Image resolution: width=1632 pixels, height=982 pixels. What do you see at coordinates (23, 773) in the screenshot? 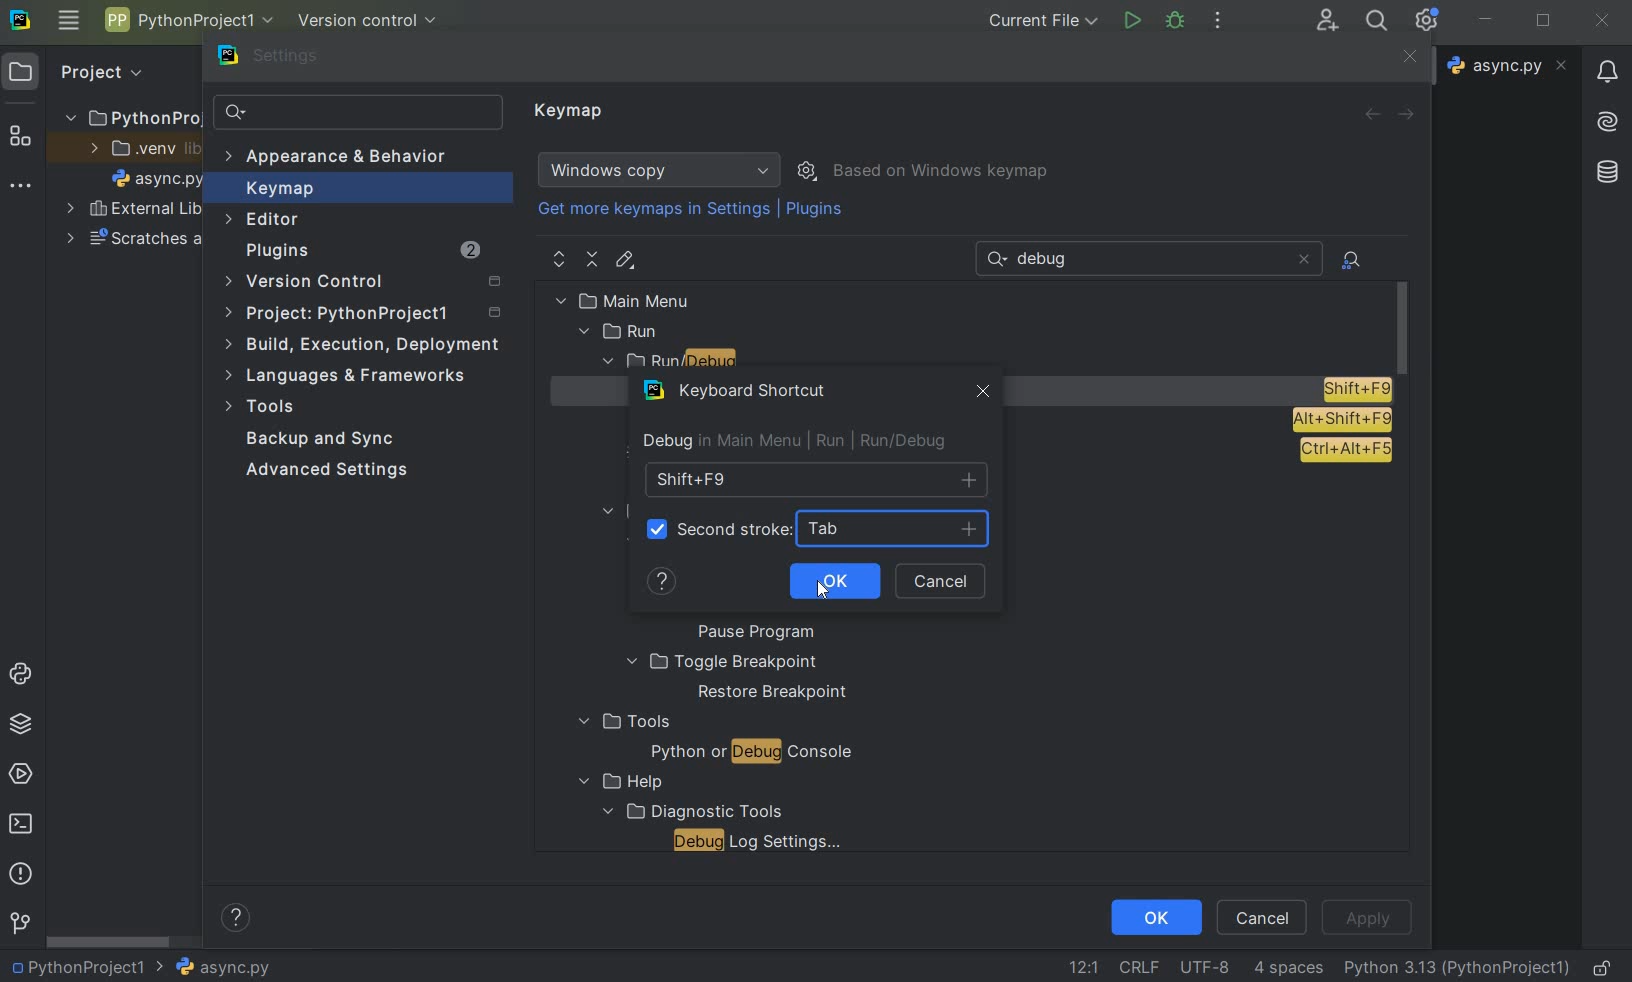
I see `services` at bounding box center [23, 773].